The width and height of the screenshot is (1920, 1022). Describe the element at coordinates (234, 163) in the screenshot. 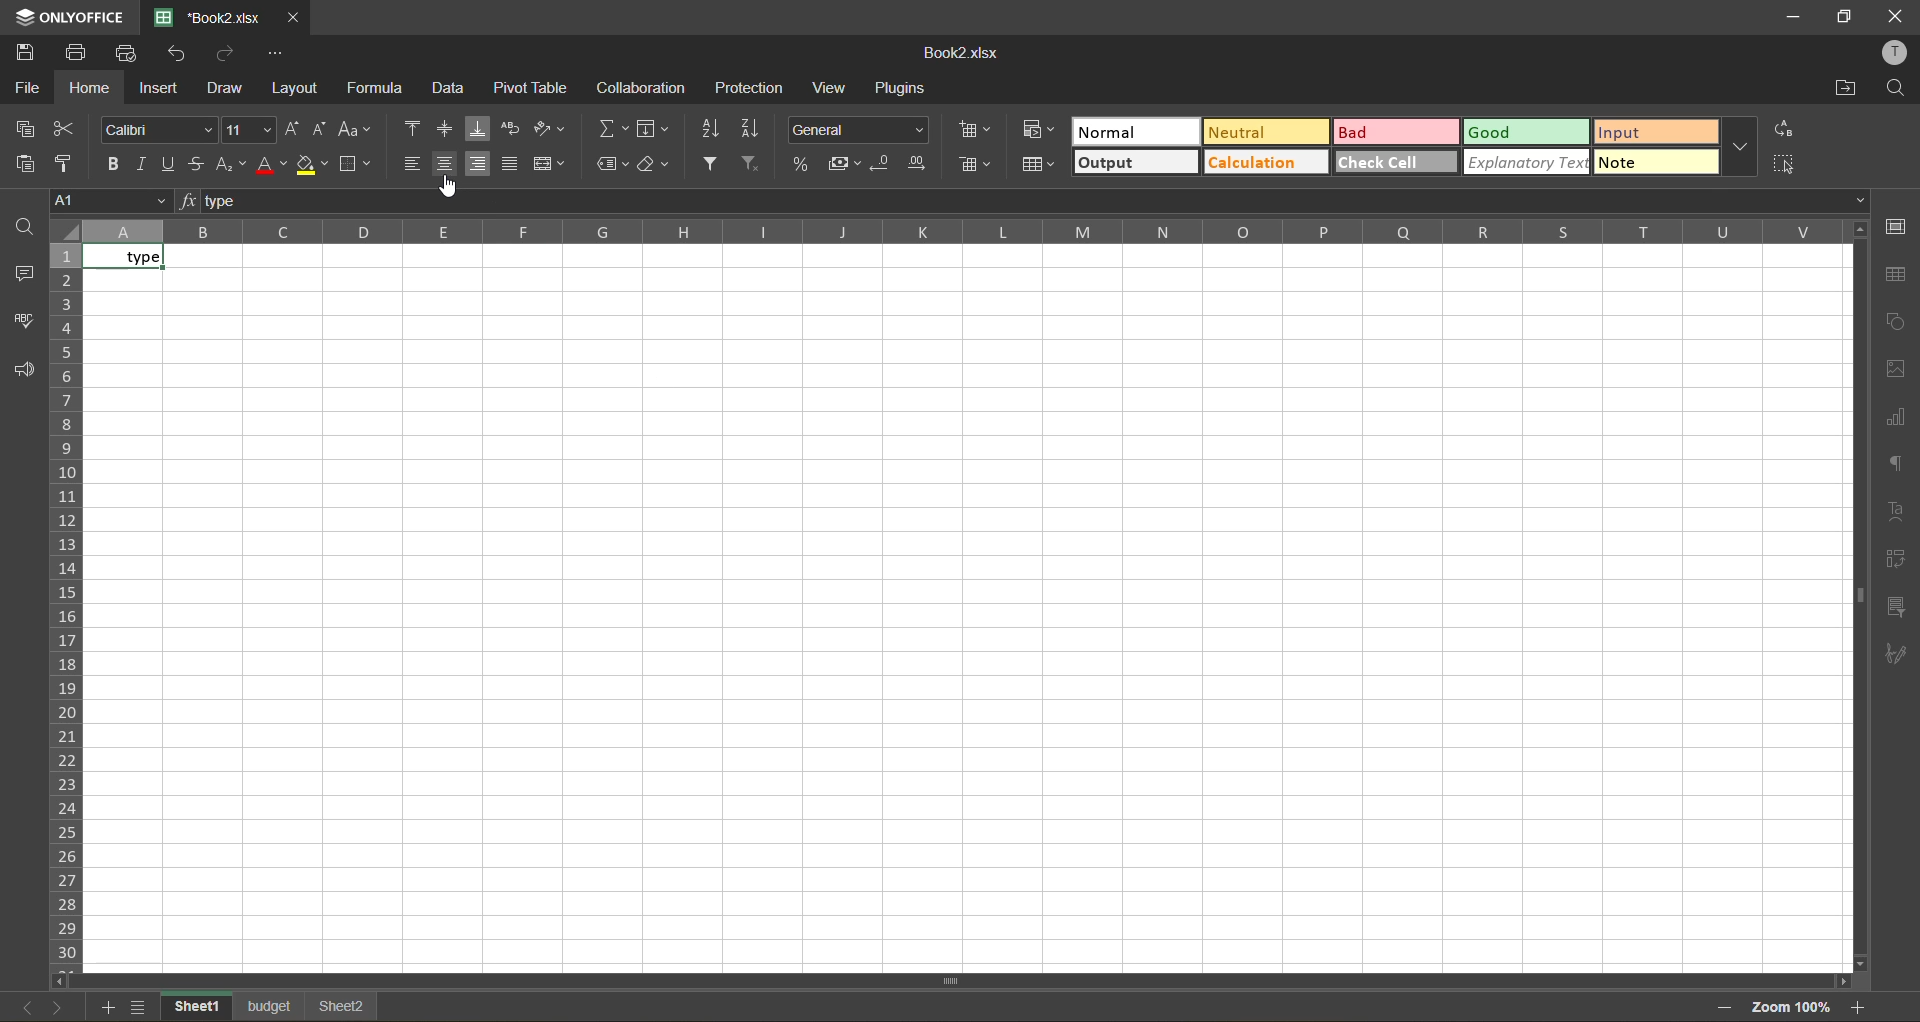

I see `sub/superscript` at that location.